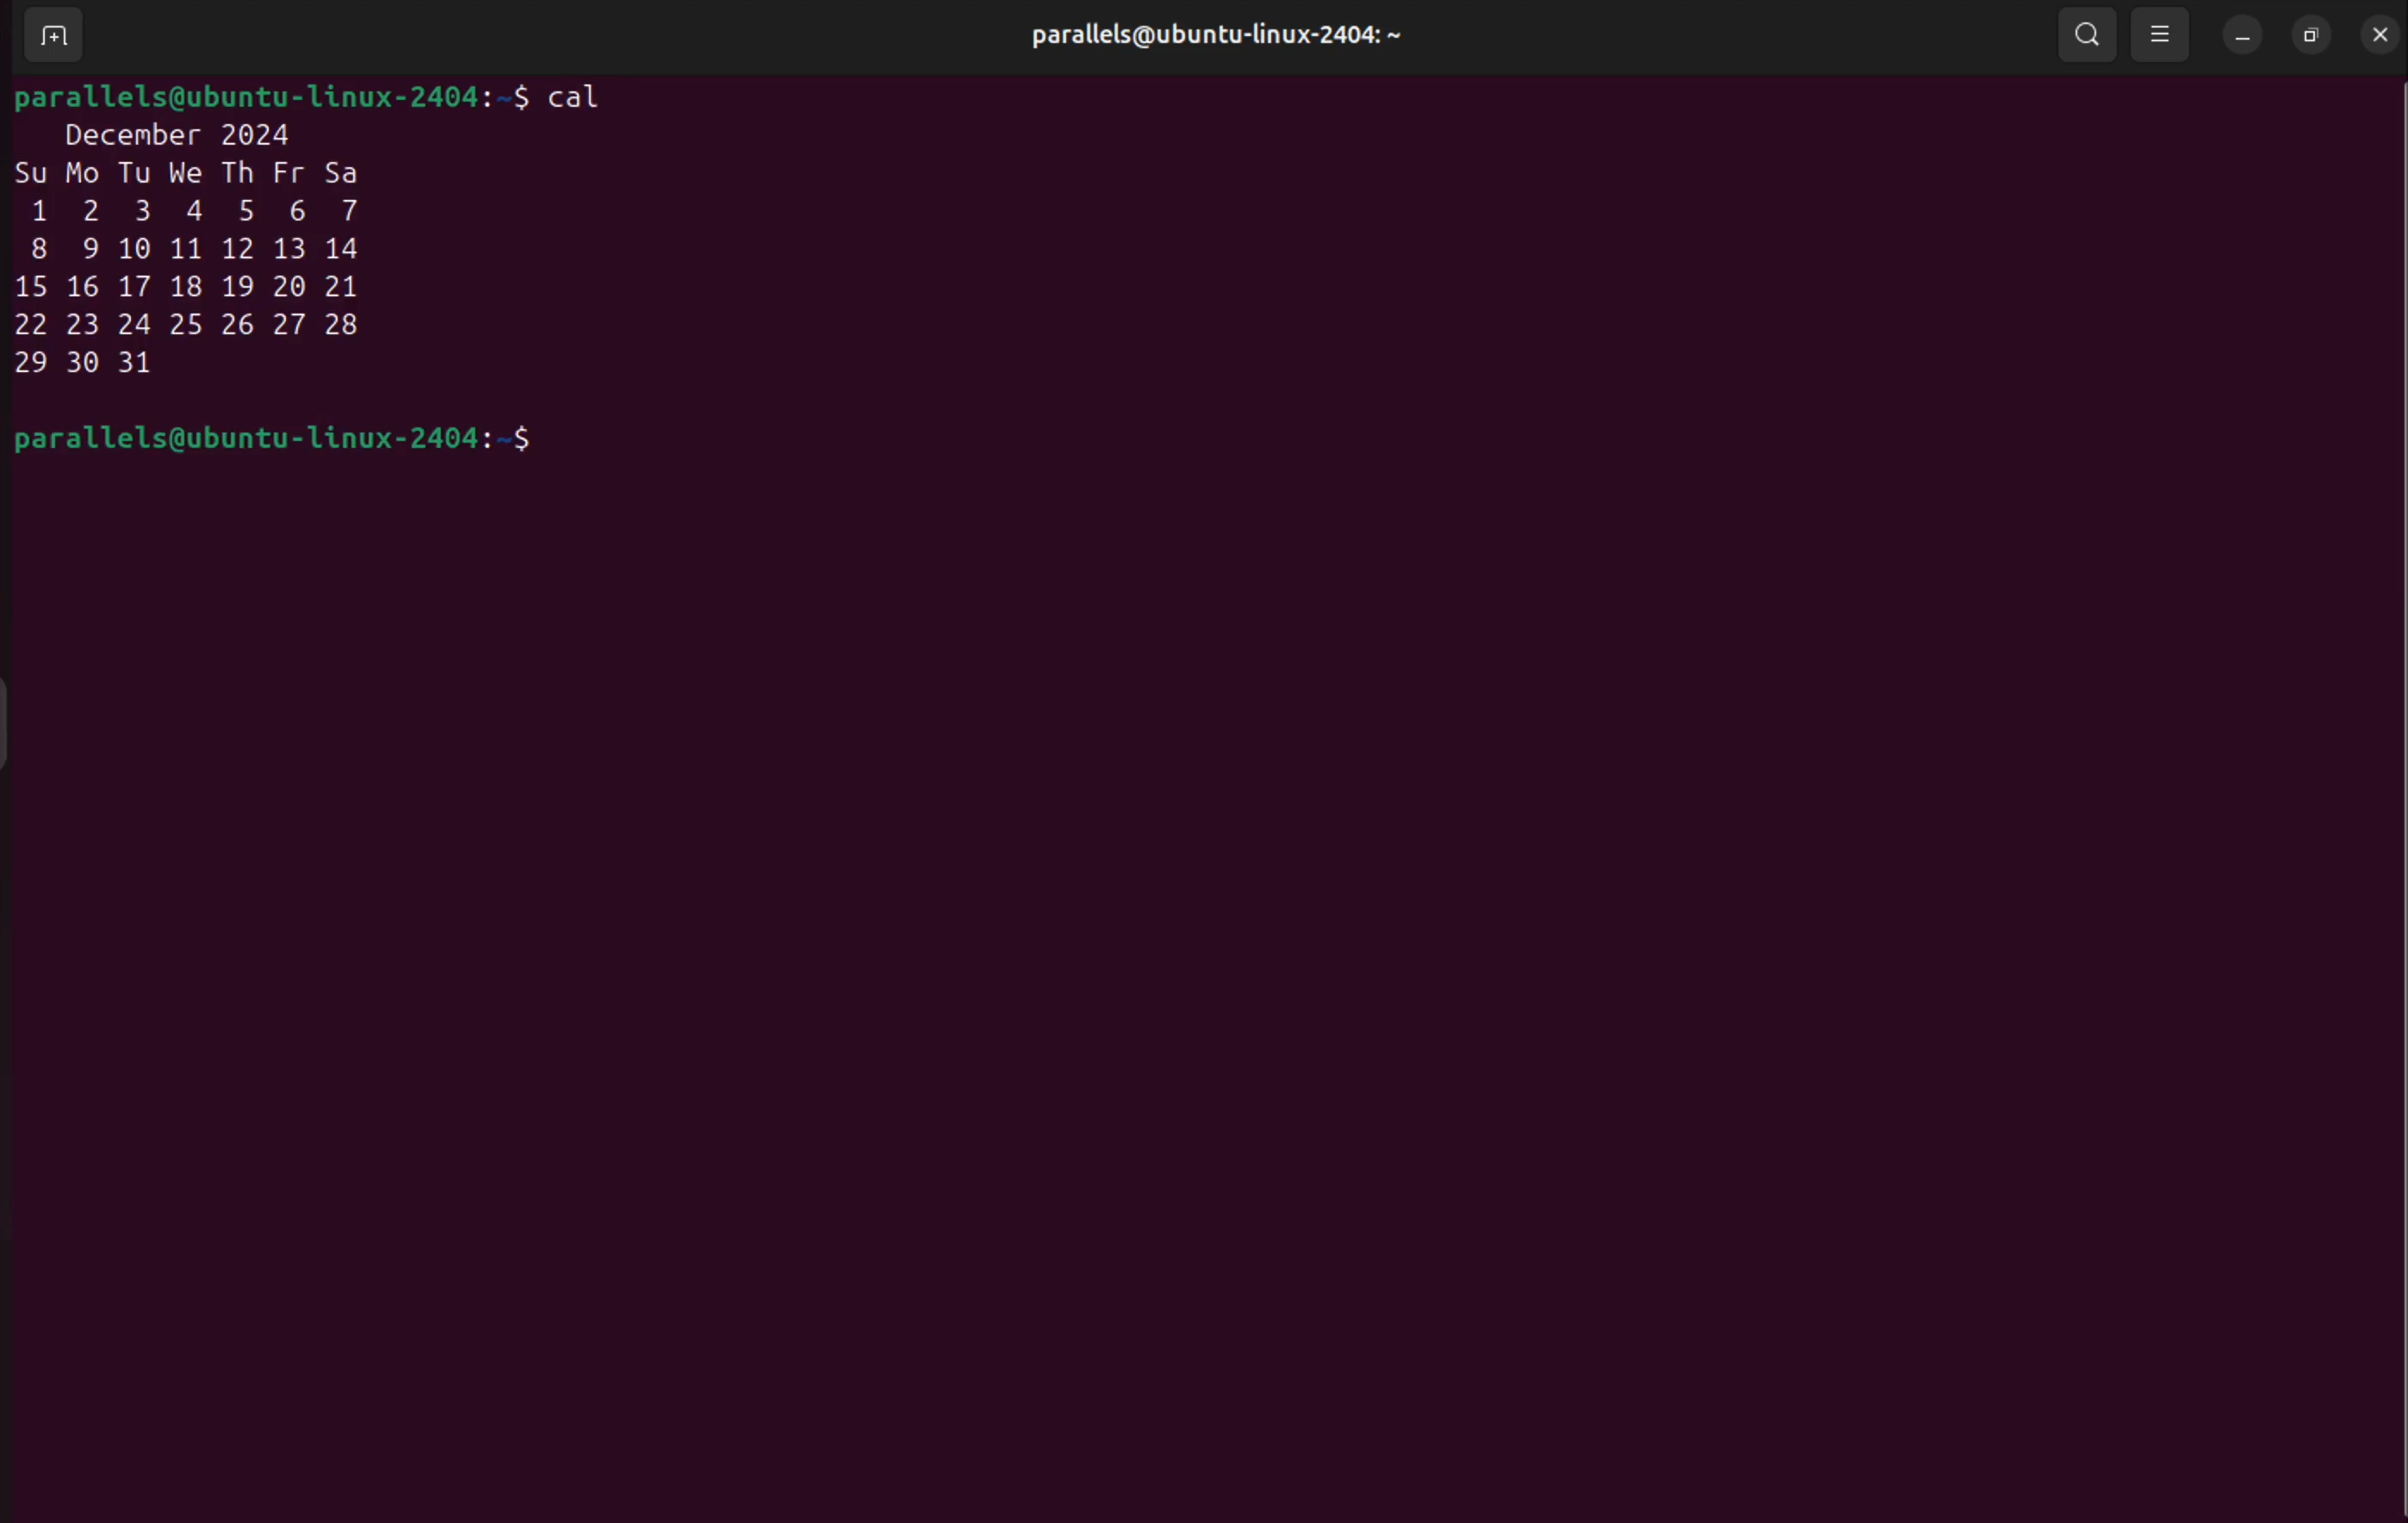 Image resolution: width=2408 pixels, height=1523 pixels. I want to click on search, so click(2088, 37).